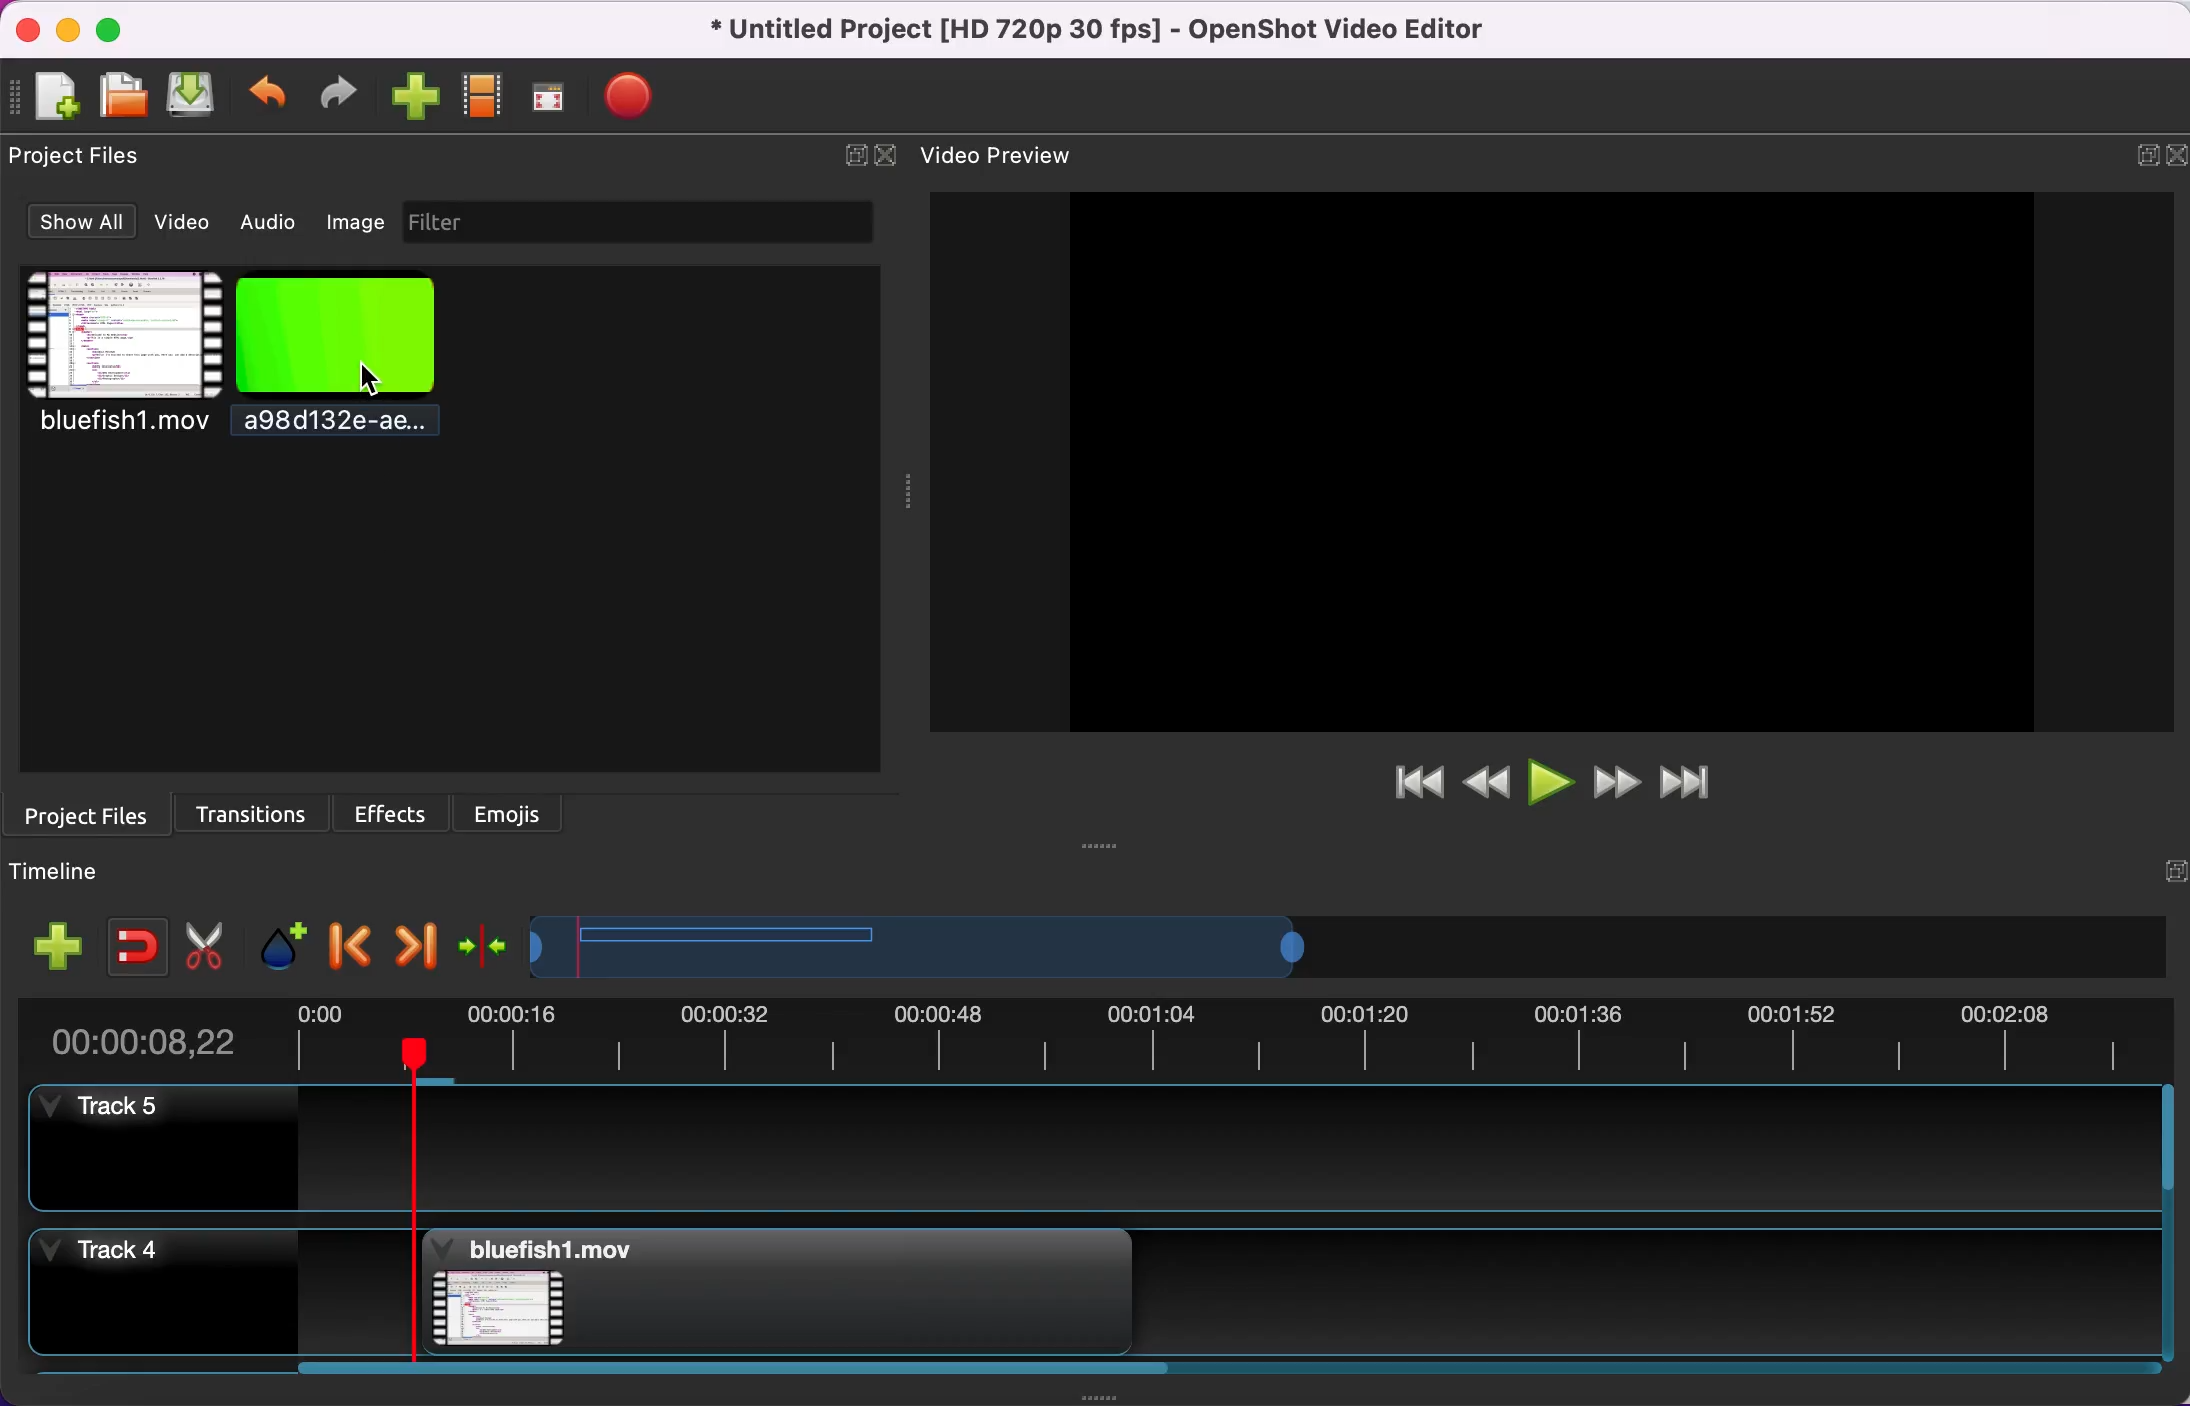  What do you see at coordinates (120, 93) in the screenshot?
I see `open file` at bounding box center [120, 93].